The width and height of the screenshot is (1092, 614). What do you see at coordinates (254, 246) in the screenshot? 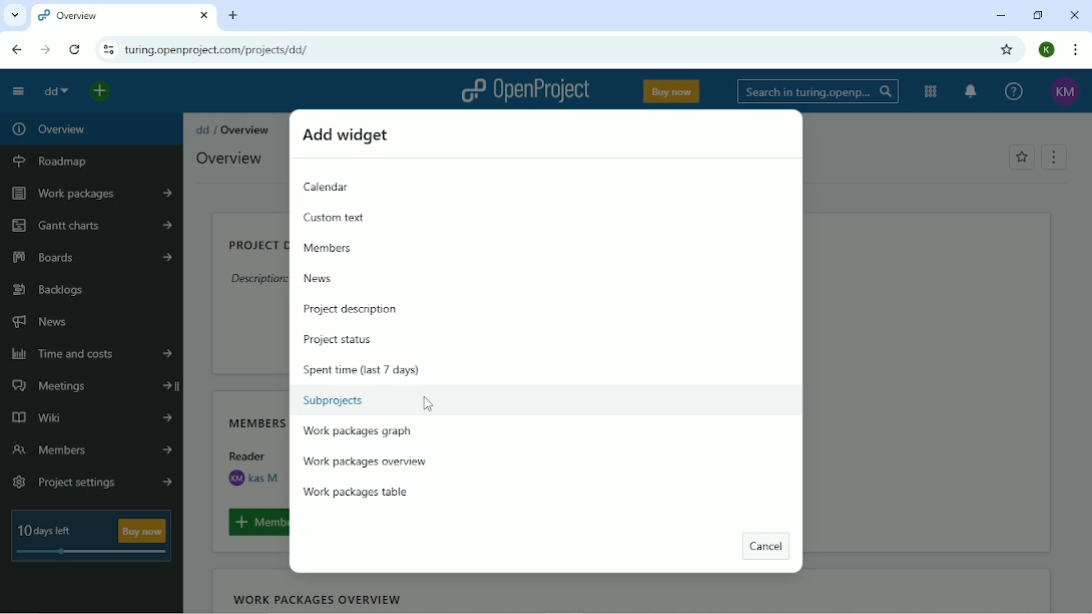
I see `Project description` at bounding box center [254, 246].